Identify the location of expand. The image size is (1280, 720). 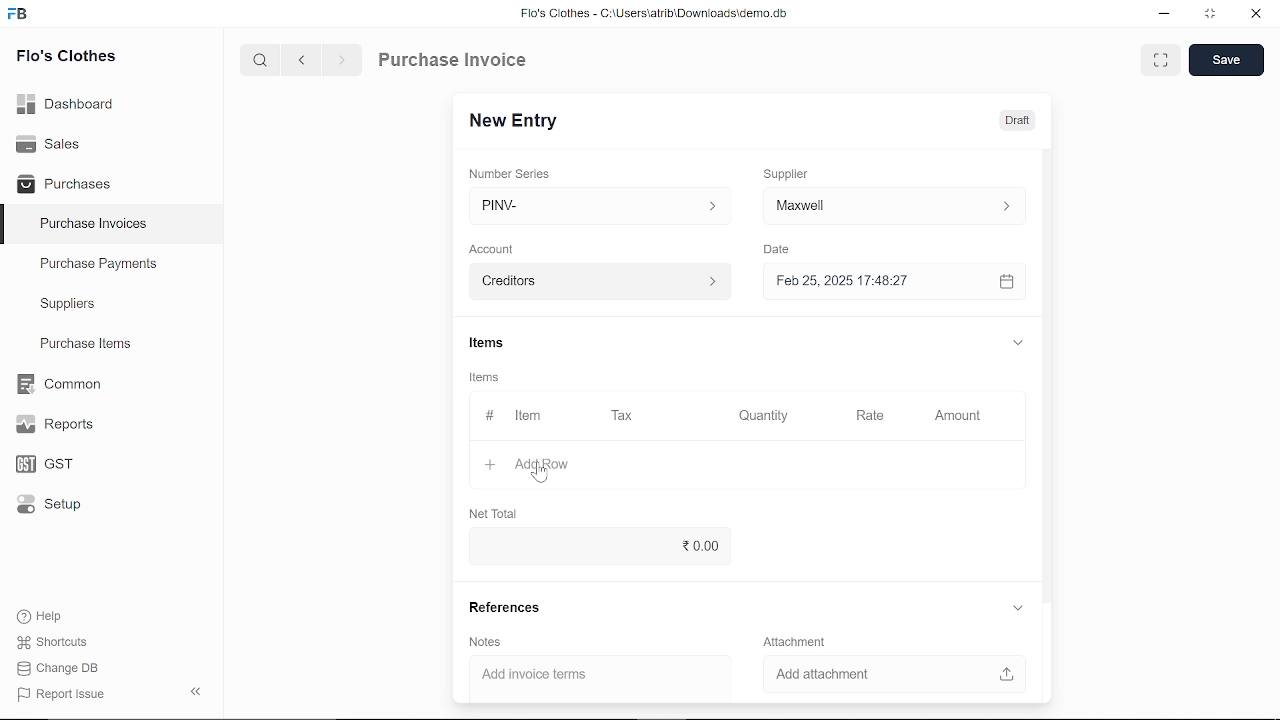
(1017, 607).